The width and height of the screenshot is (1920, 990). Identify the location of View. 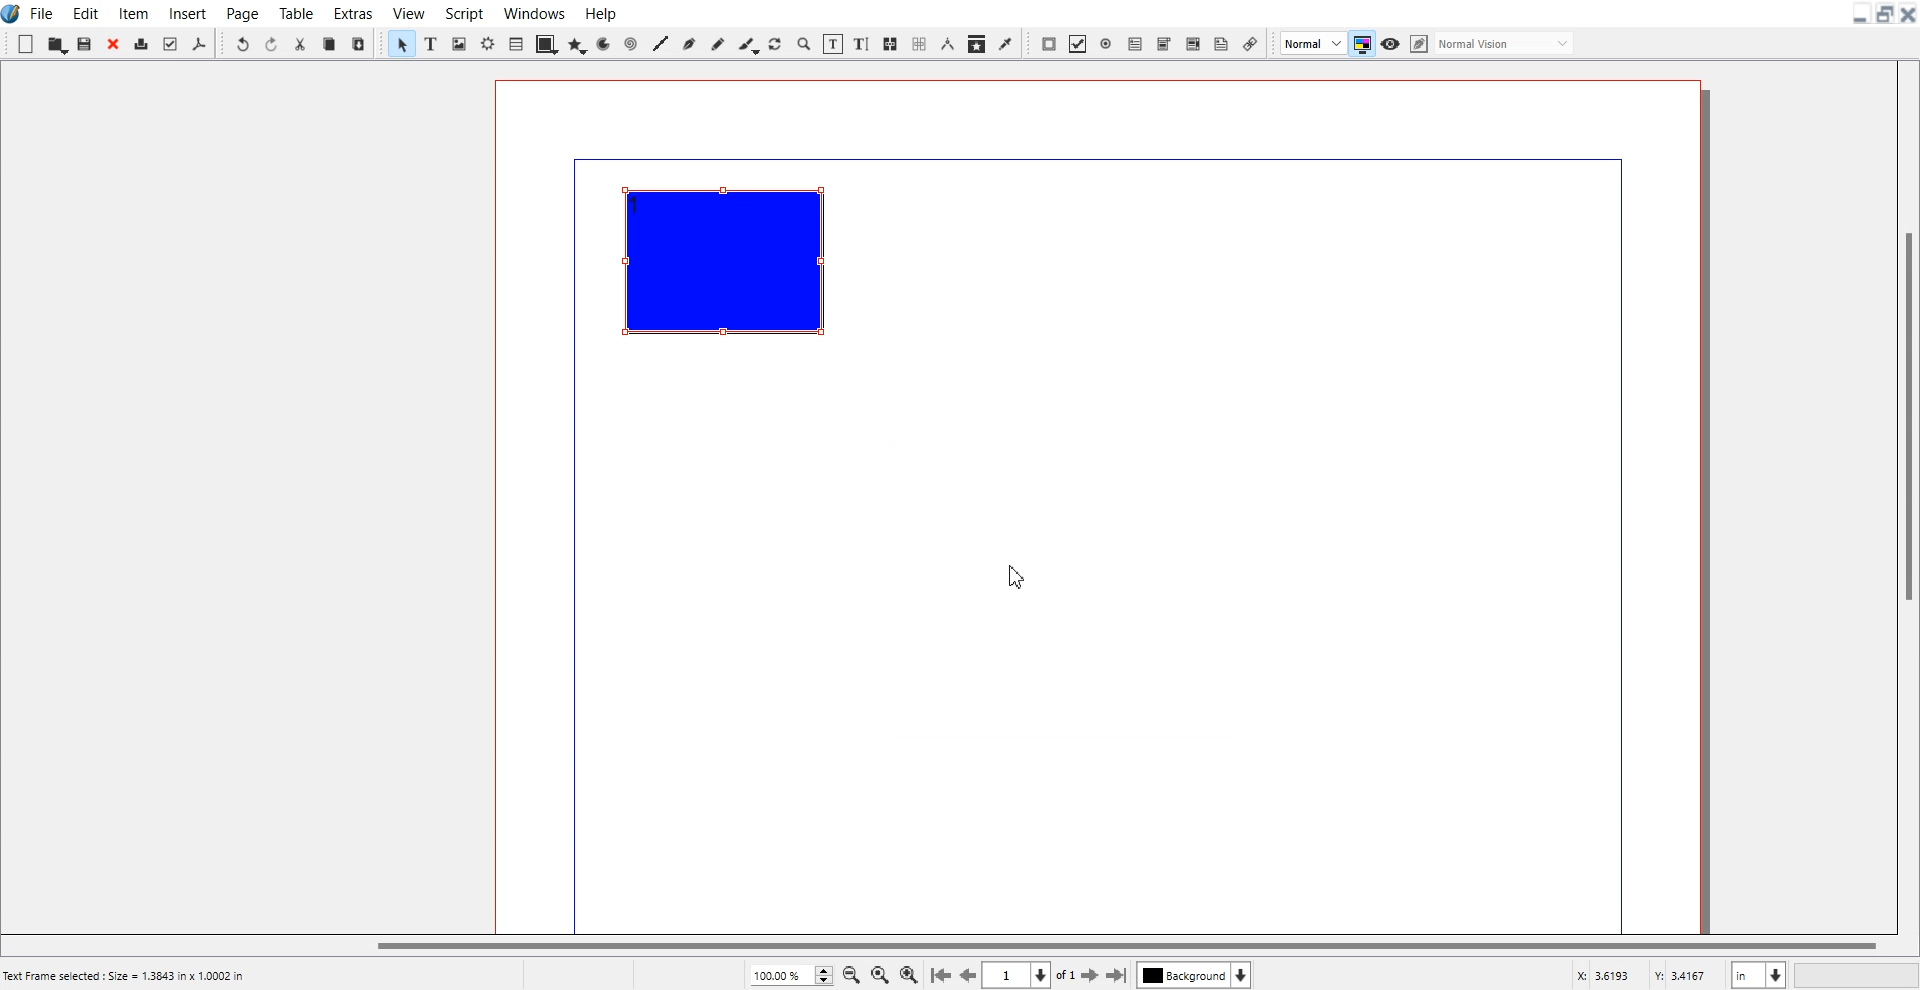
(408, 12).